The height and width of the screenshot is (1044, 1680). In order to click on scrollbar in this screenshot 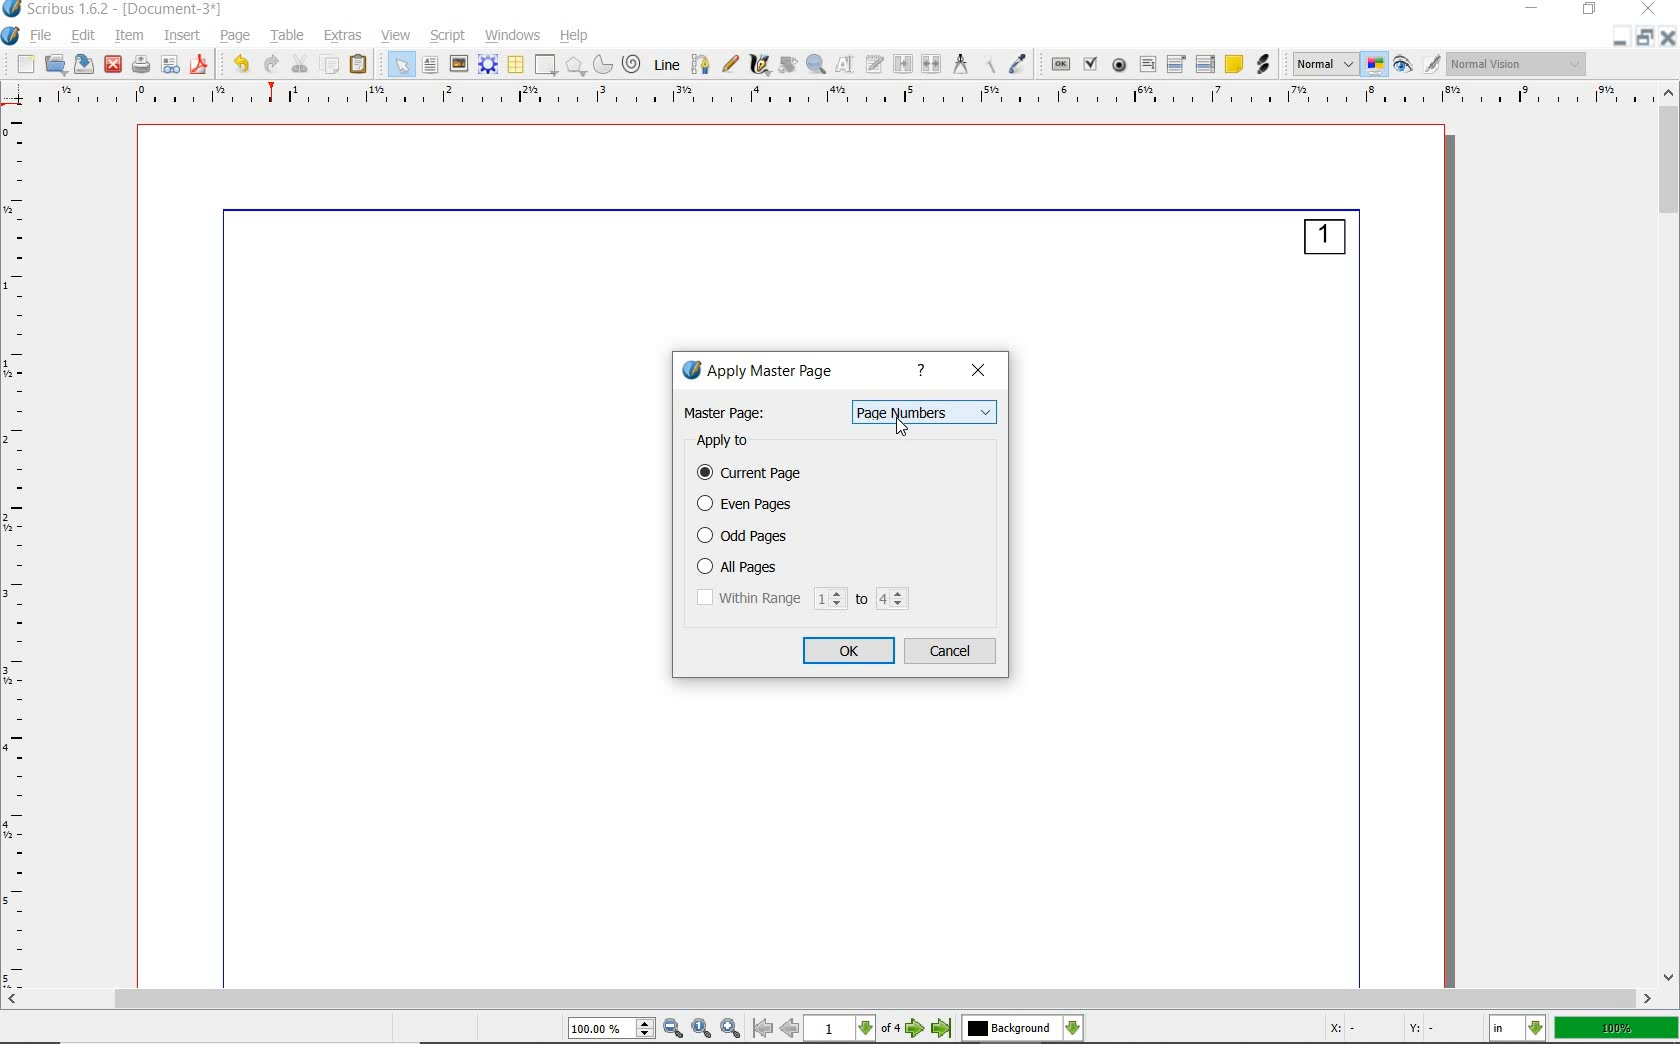, I will do `click(1669, 536)`.